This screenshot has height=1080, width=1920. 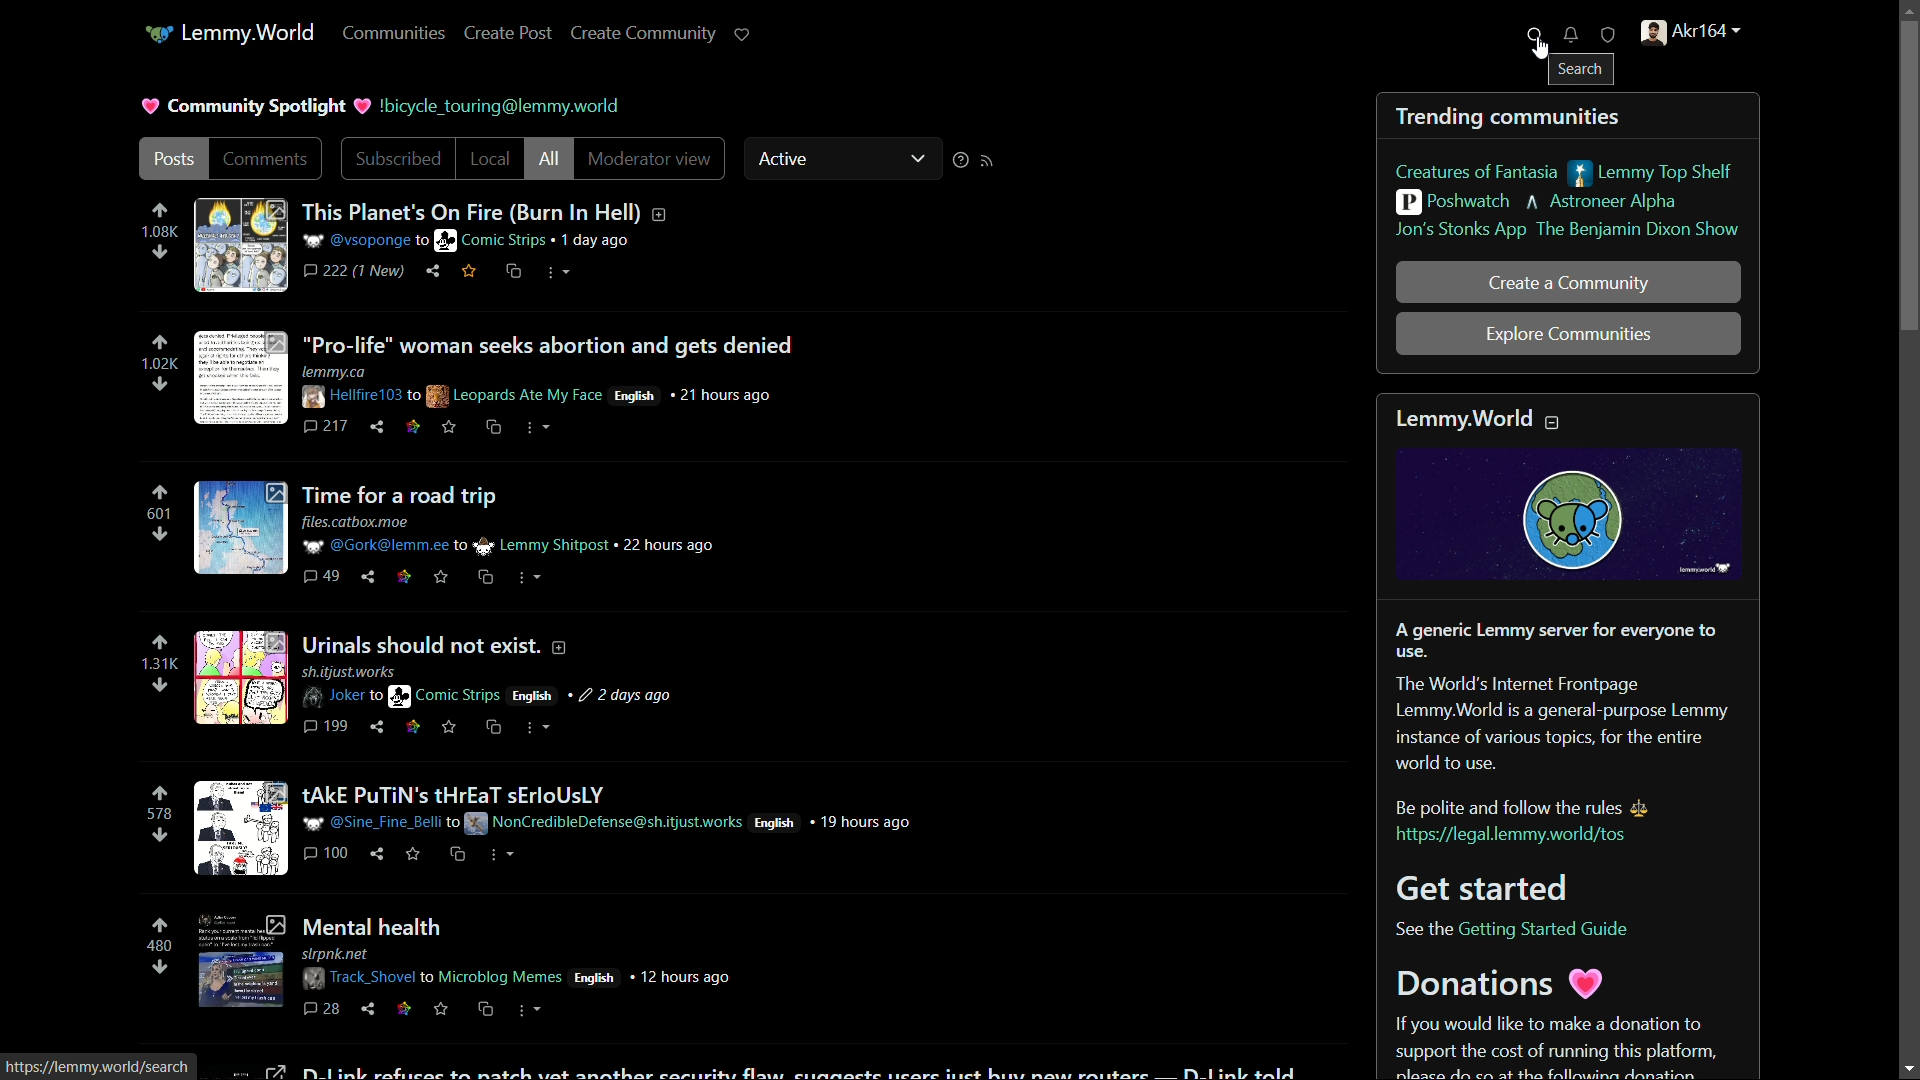 What do you see at coordinates (1571, 734) in the screenshot?
I see `about lemmy.world` at bounding box center [1571, 734].